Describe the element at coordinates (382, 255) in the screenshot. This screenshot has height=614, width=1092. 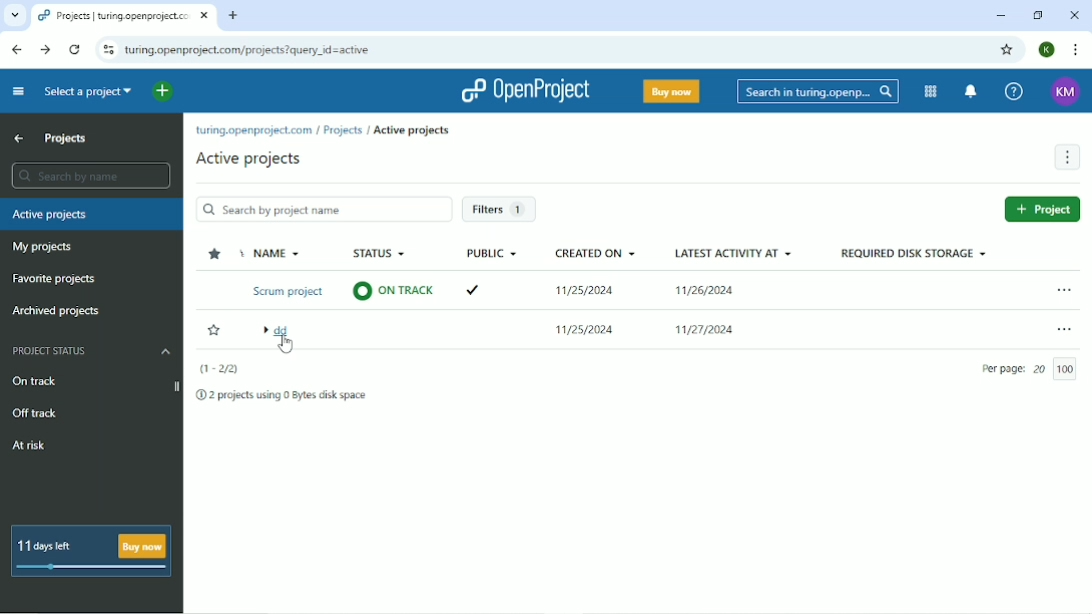
I see `Status` at that location.